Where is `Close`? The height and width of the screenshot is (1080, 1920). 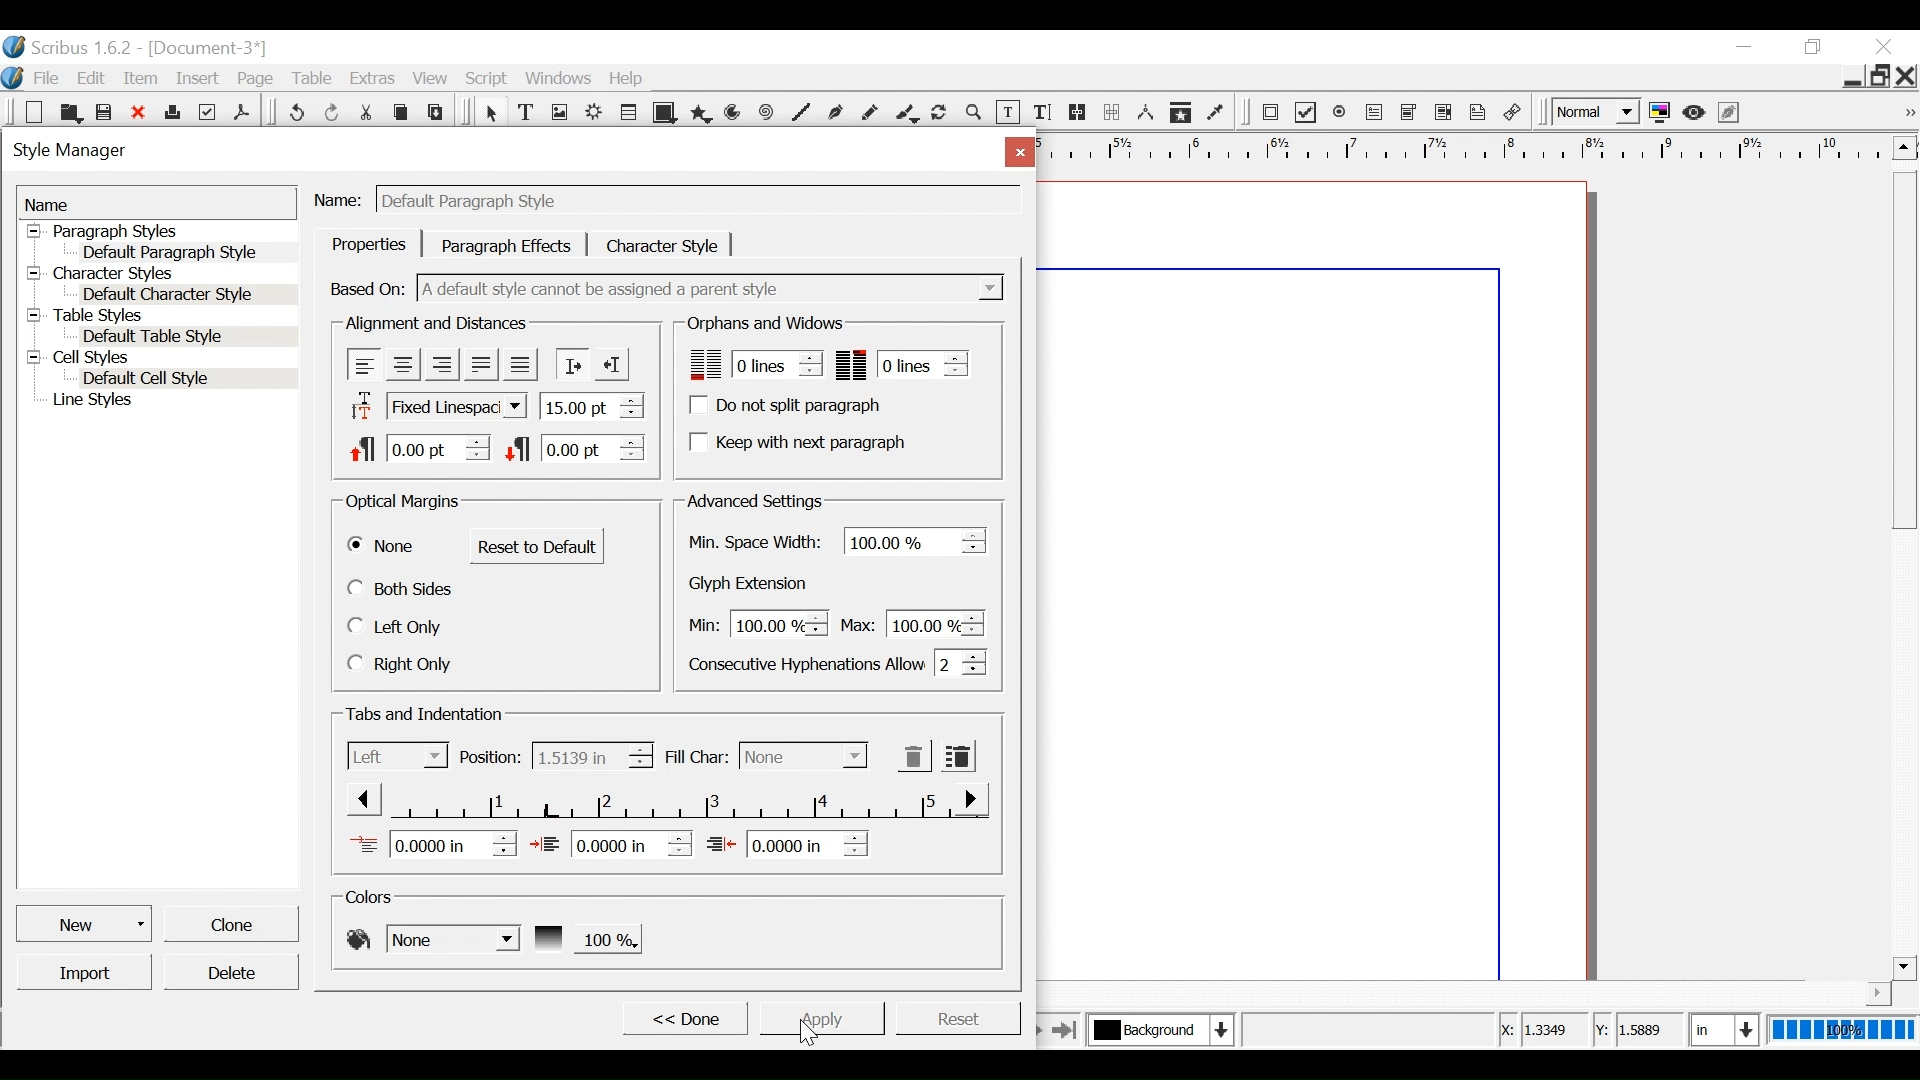
Close is located at coordinates (1887, 47).